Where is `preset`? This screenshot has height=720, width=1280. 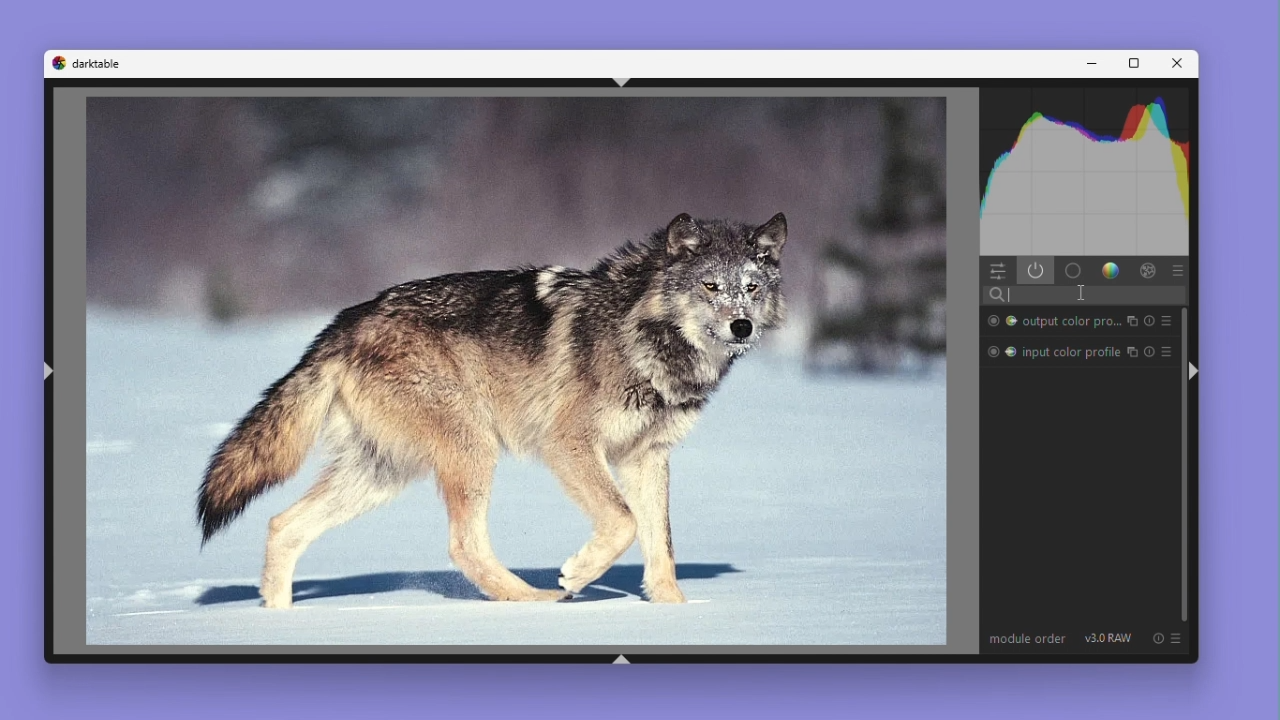 preset is located at coordinates (1165, 320).